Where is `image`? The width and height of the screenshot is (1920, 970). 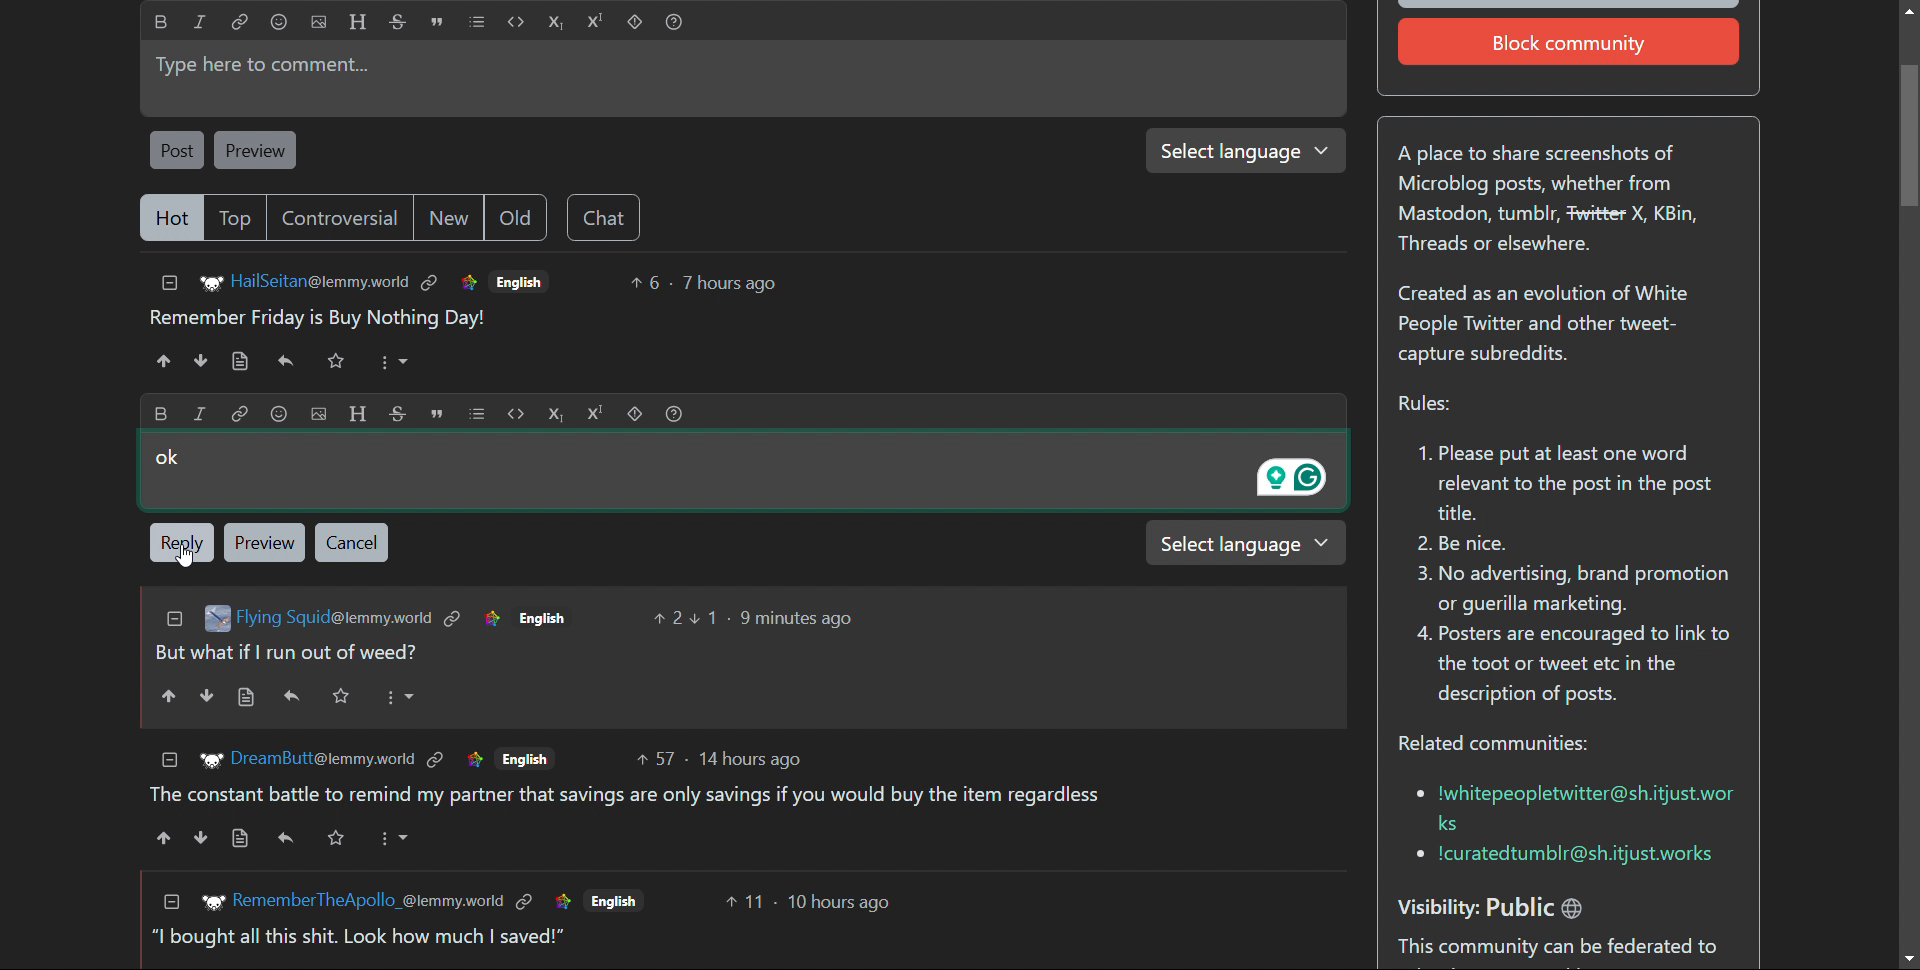 image is located at coordinates (215, 620).